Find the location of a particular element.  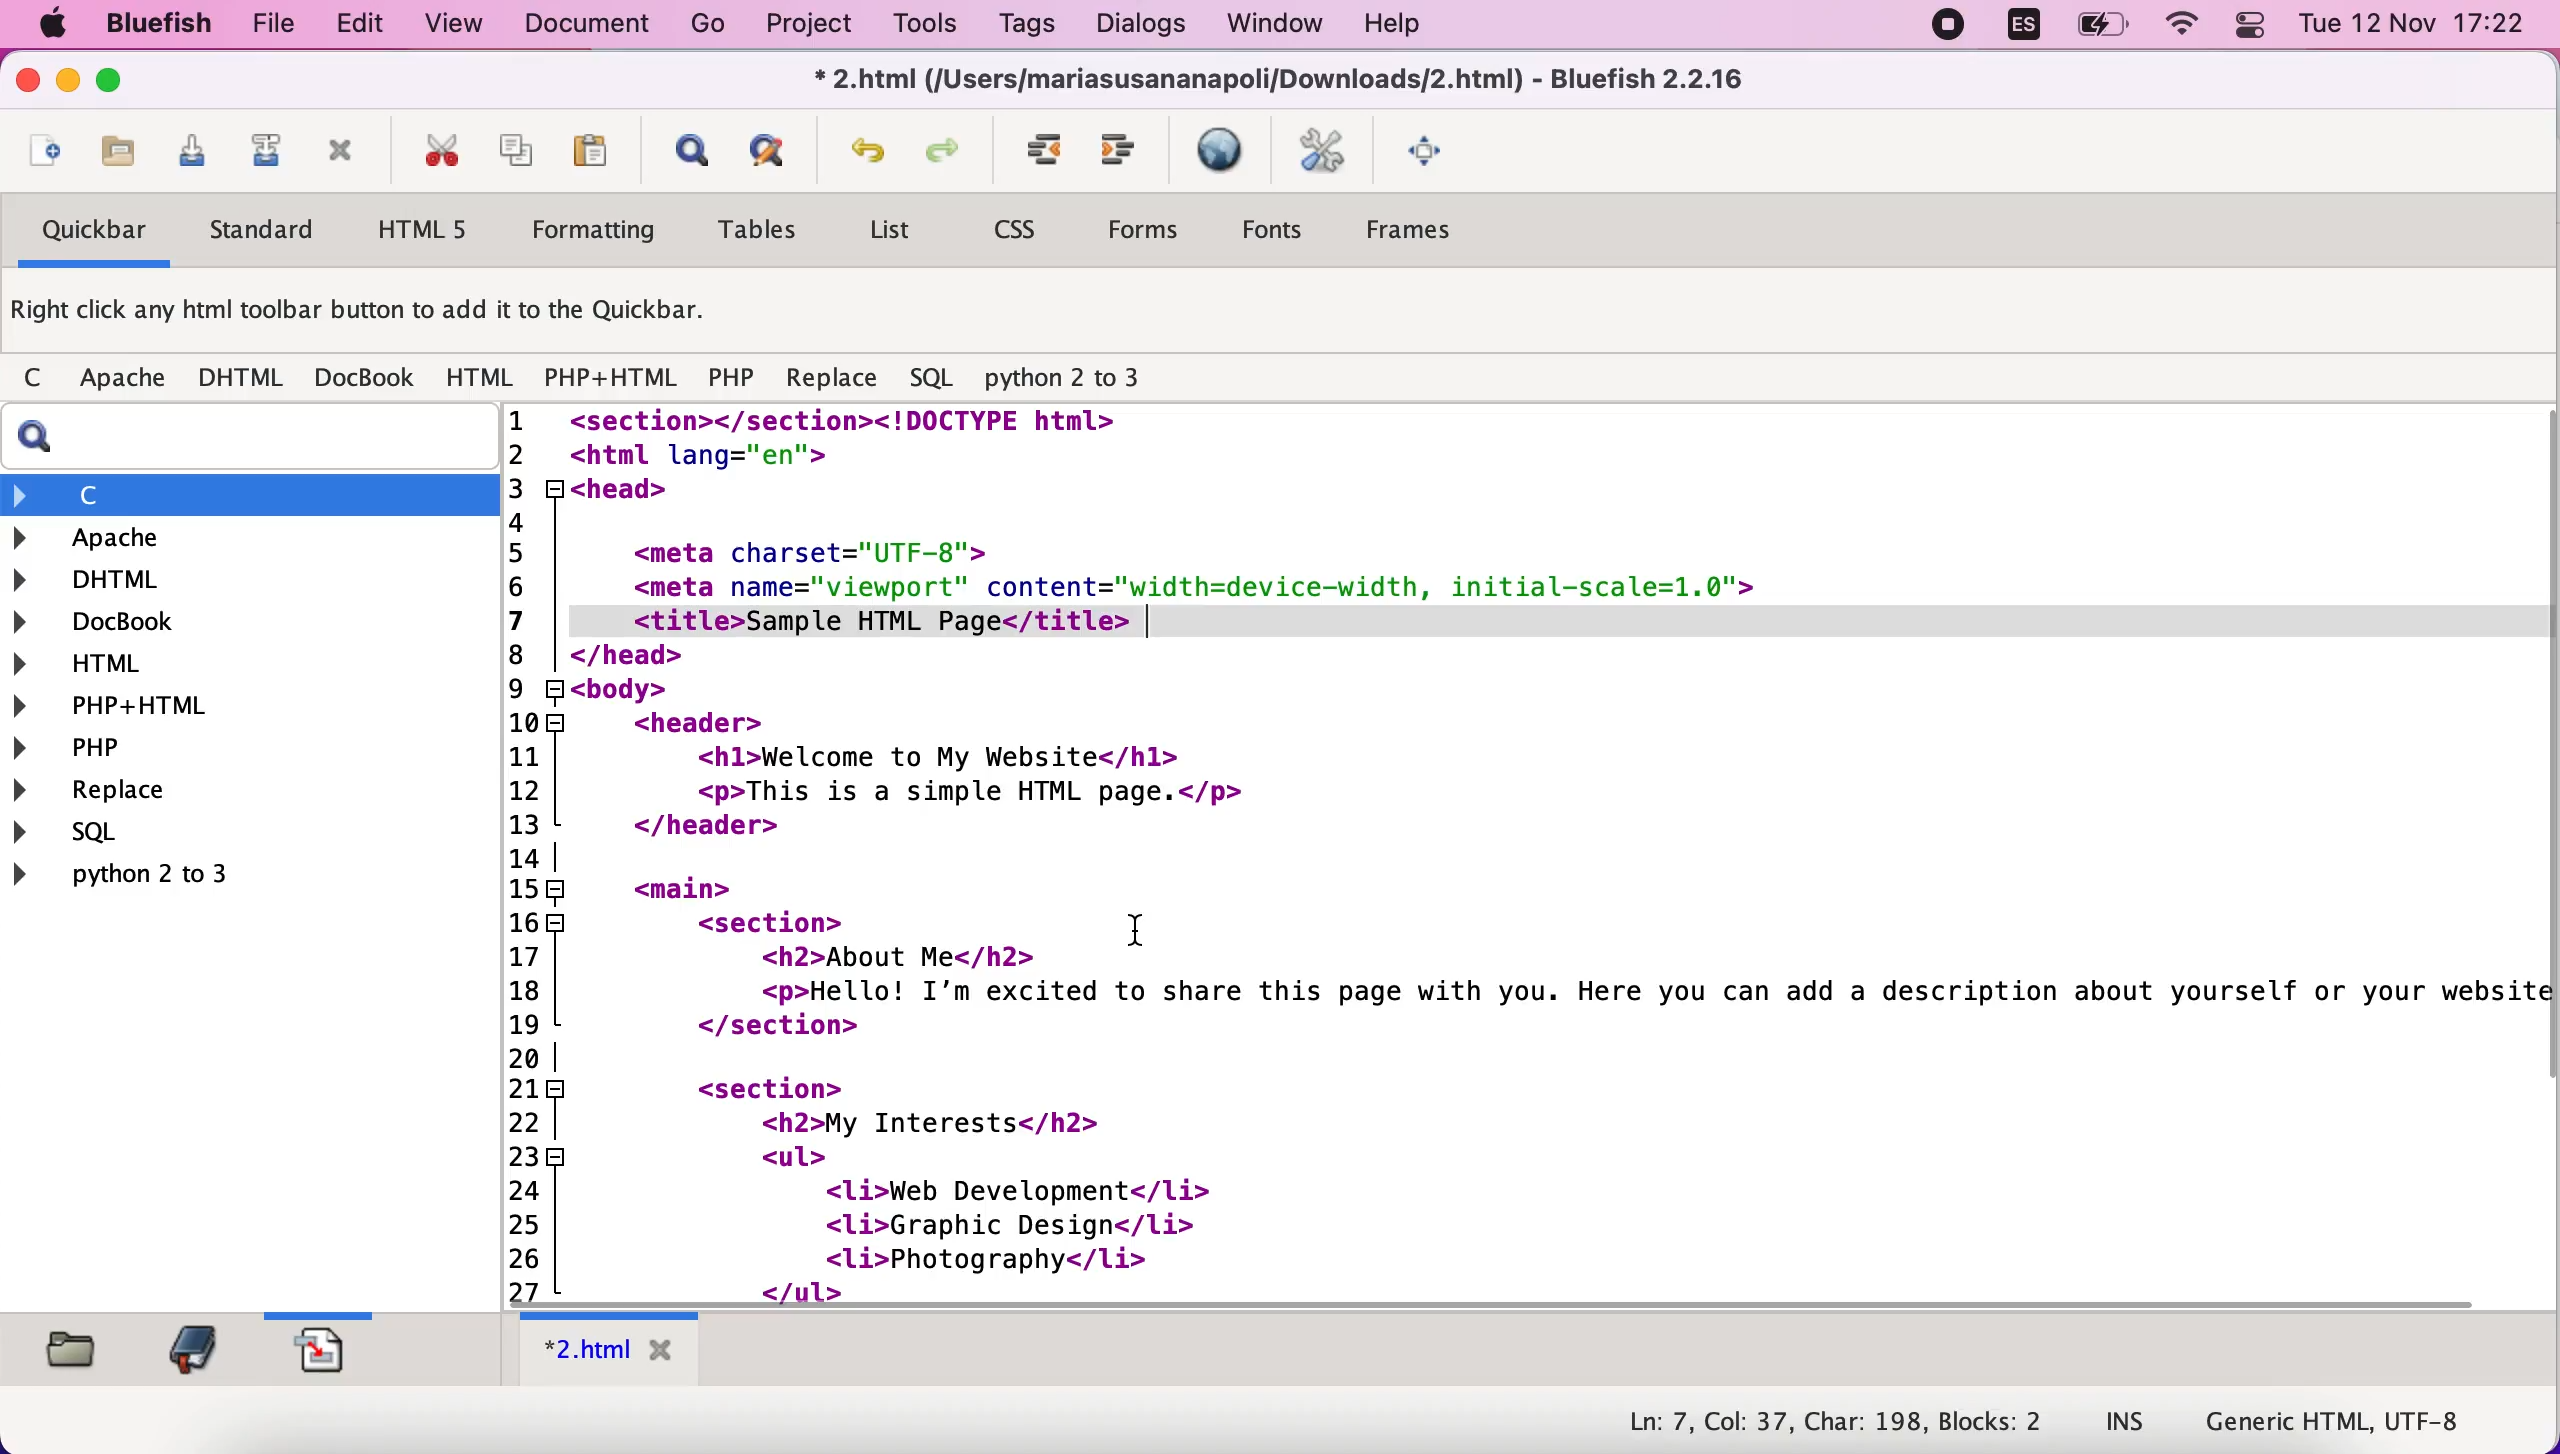

copy is located at coordinates (523, 151).